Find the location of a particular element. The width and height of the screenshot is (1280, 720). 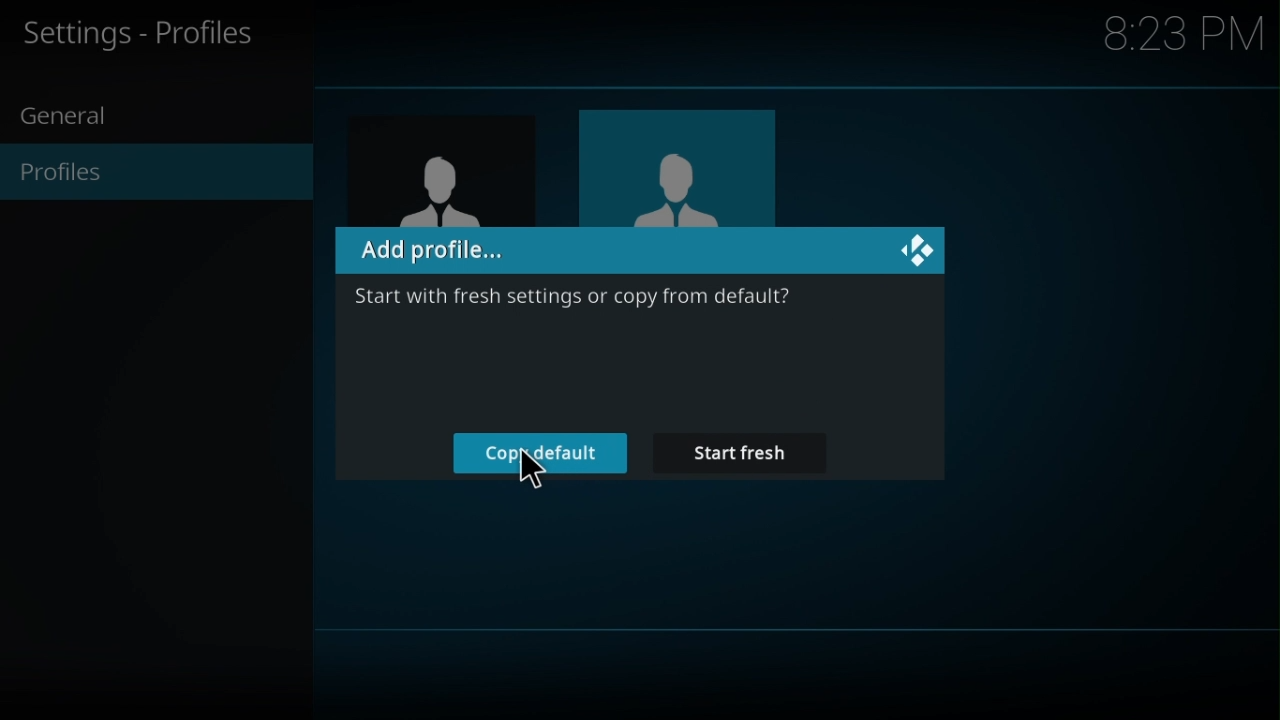

Start fresh is located at coordinates (742, 452).